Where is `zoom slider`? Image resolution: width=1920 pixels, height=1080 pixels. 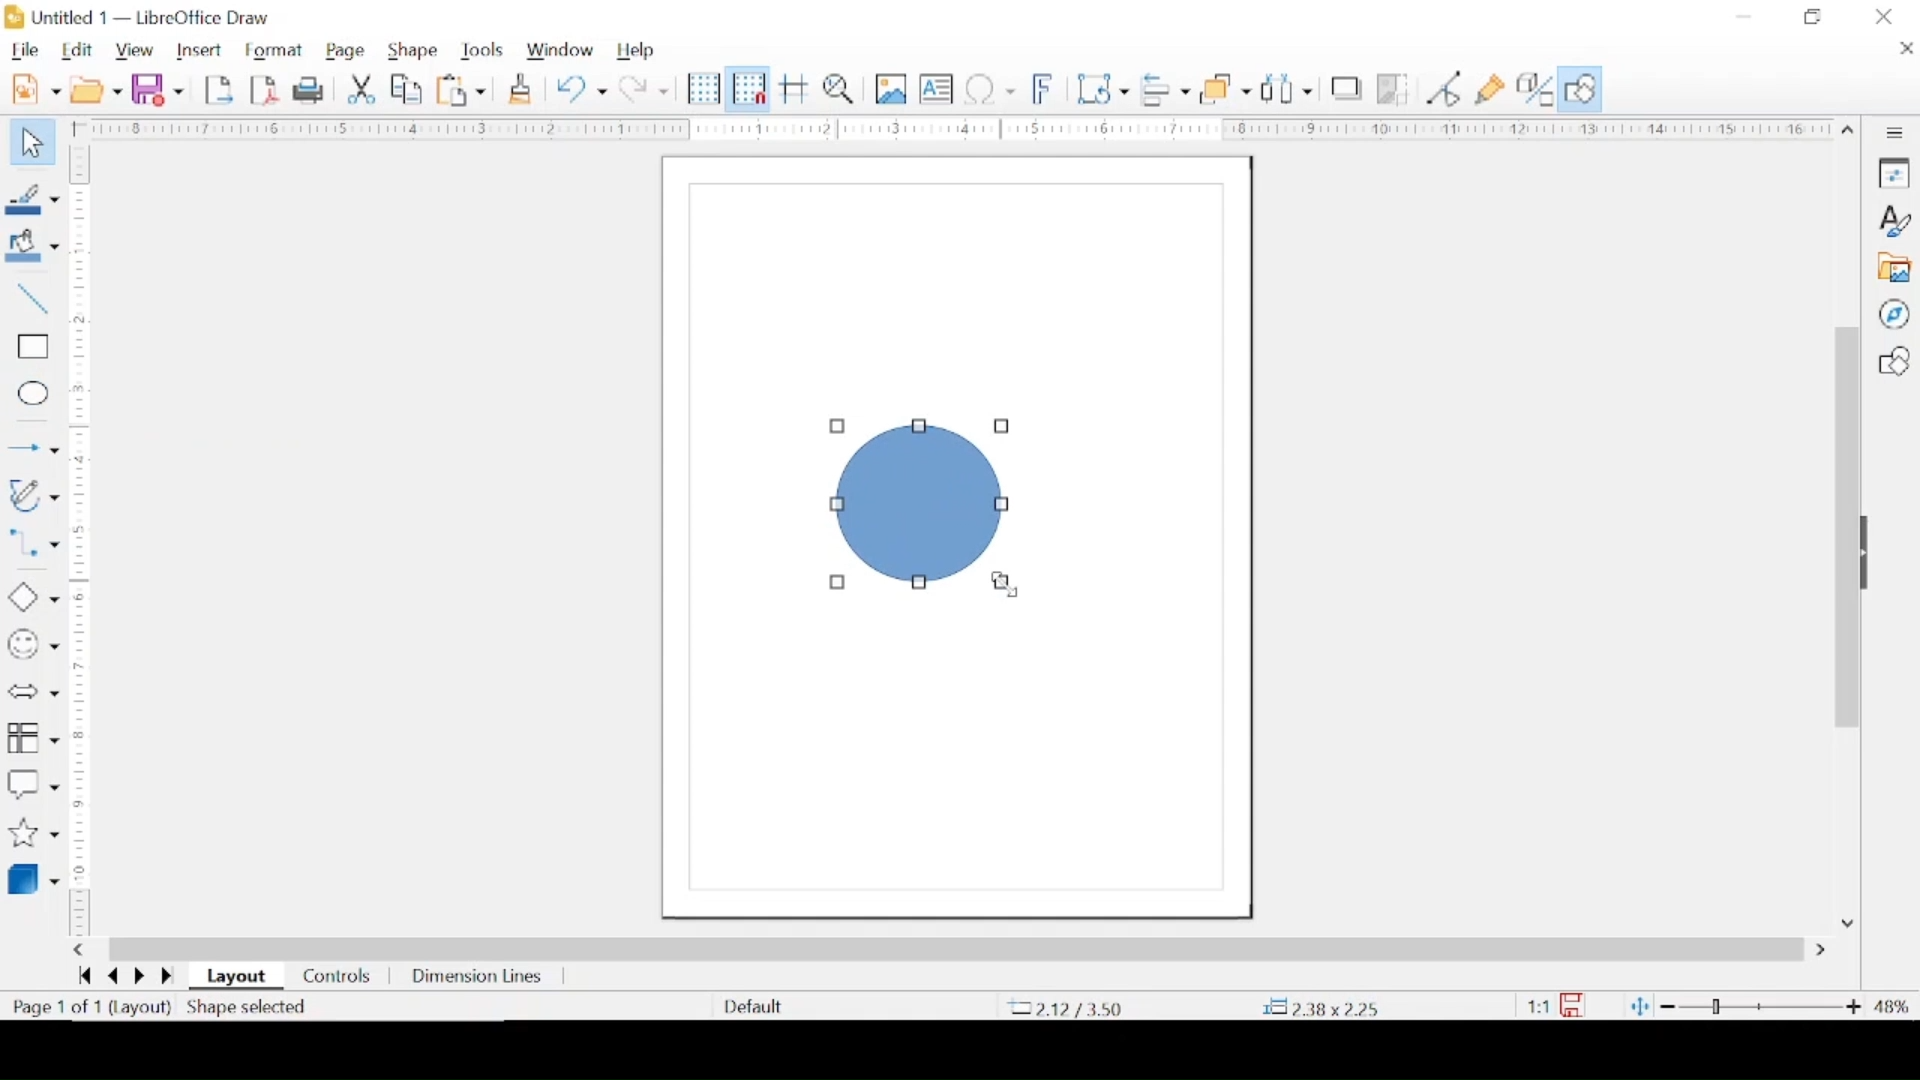 zoom slider is located at coordinates (1761, 1004).